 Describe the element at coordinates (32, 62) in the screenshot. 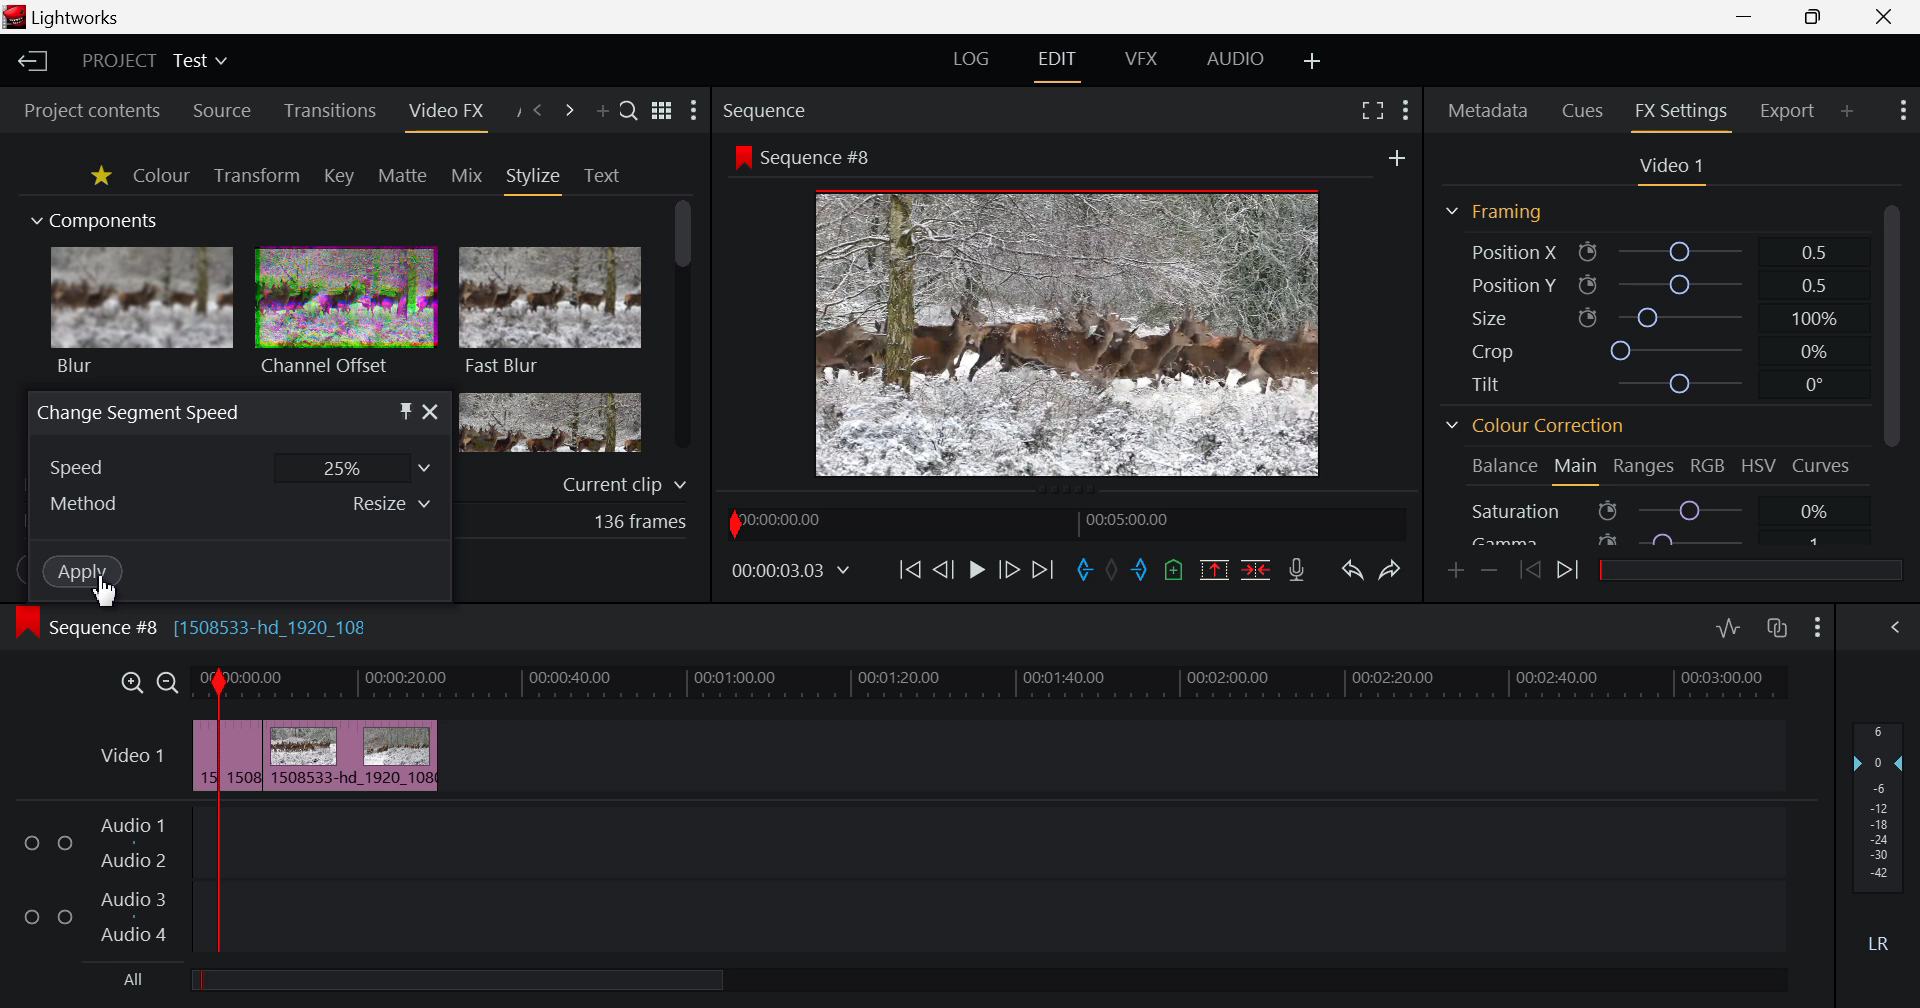

I see `Back to Homepage` at that location.